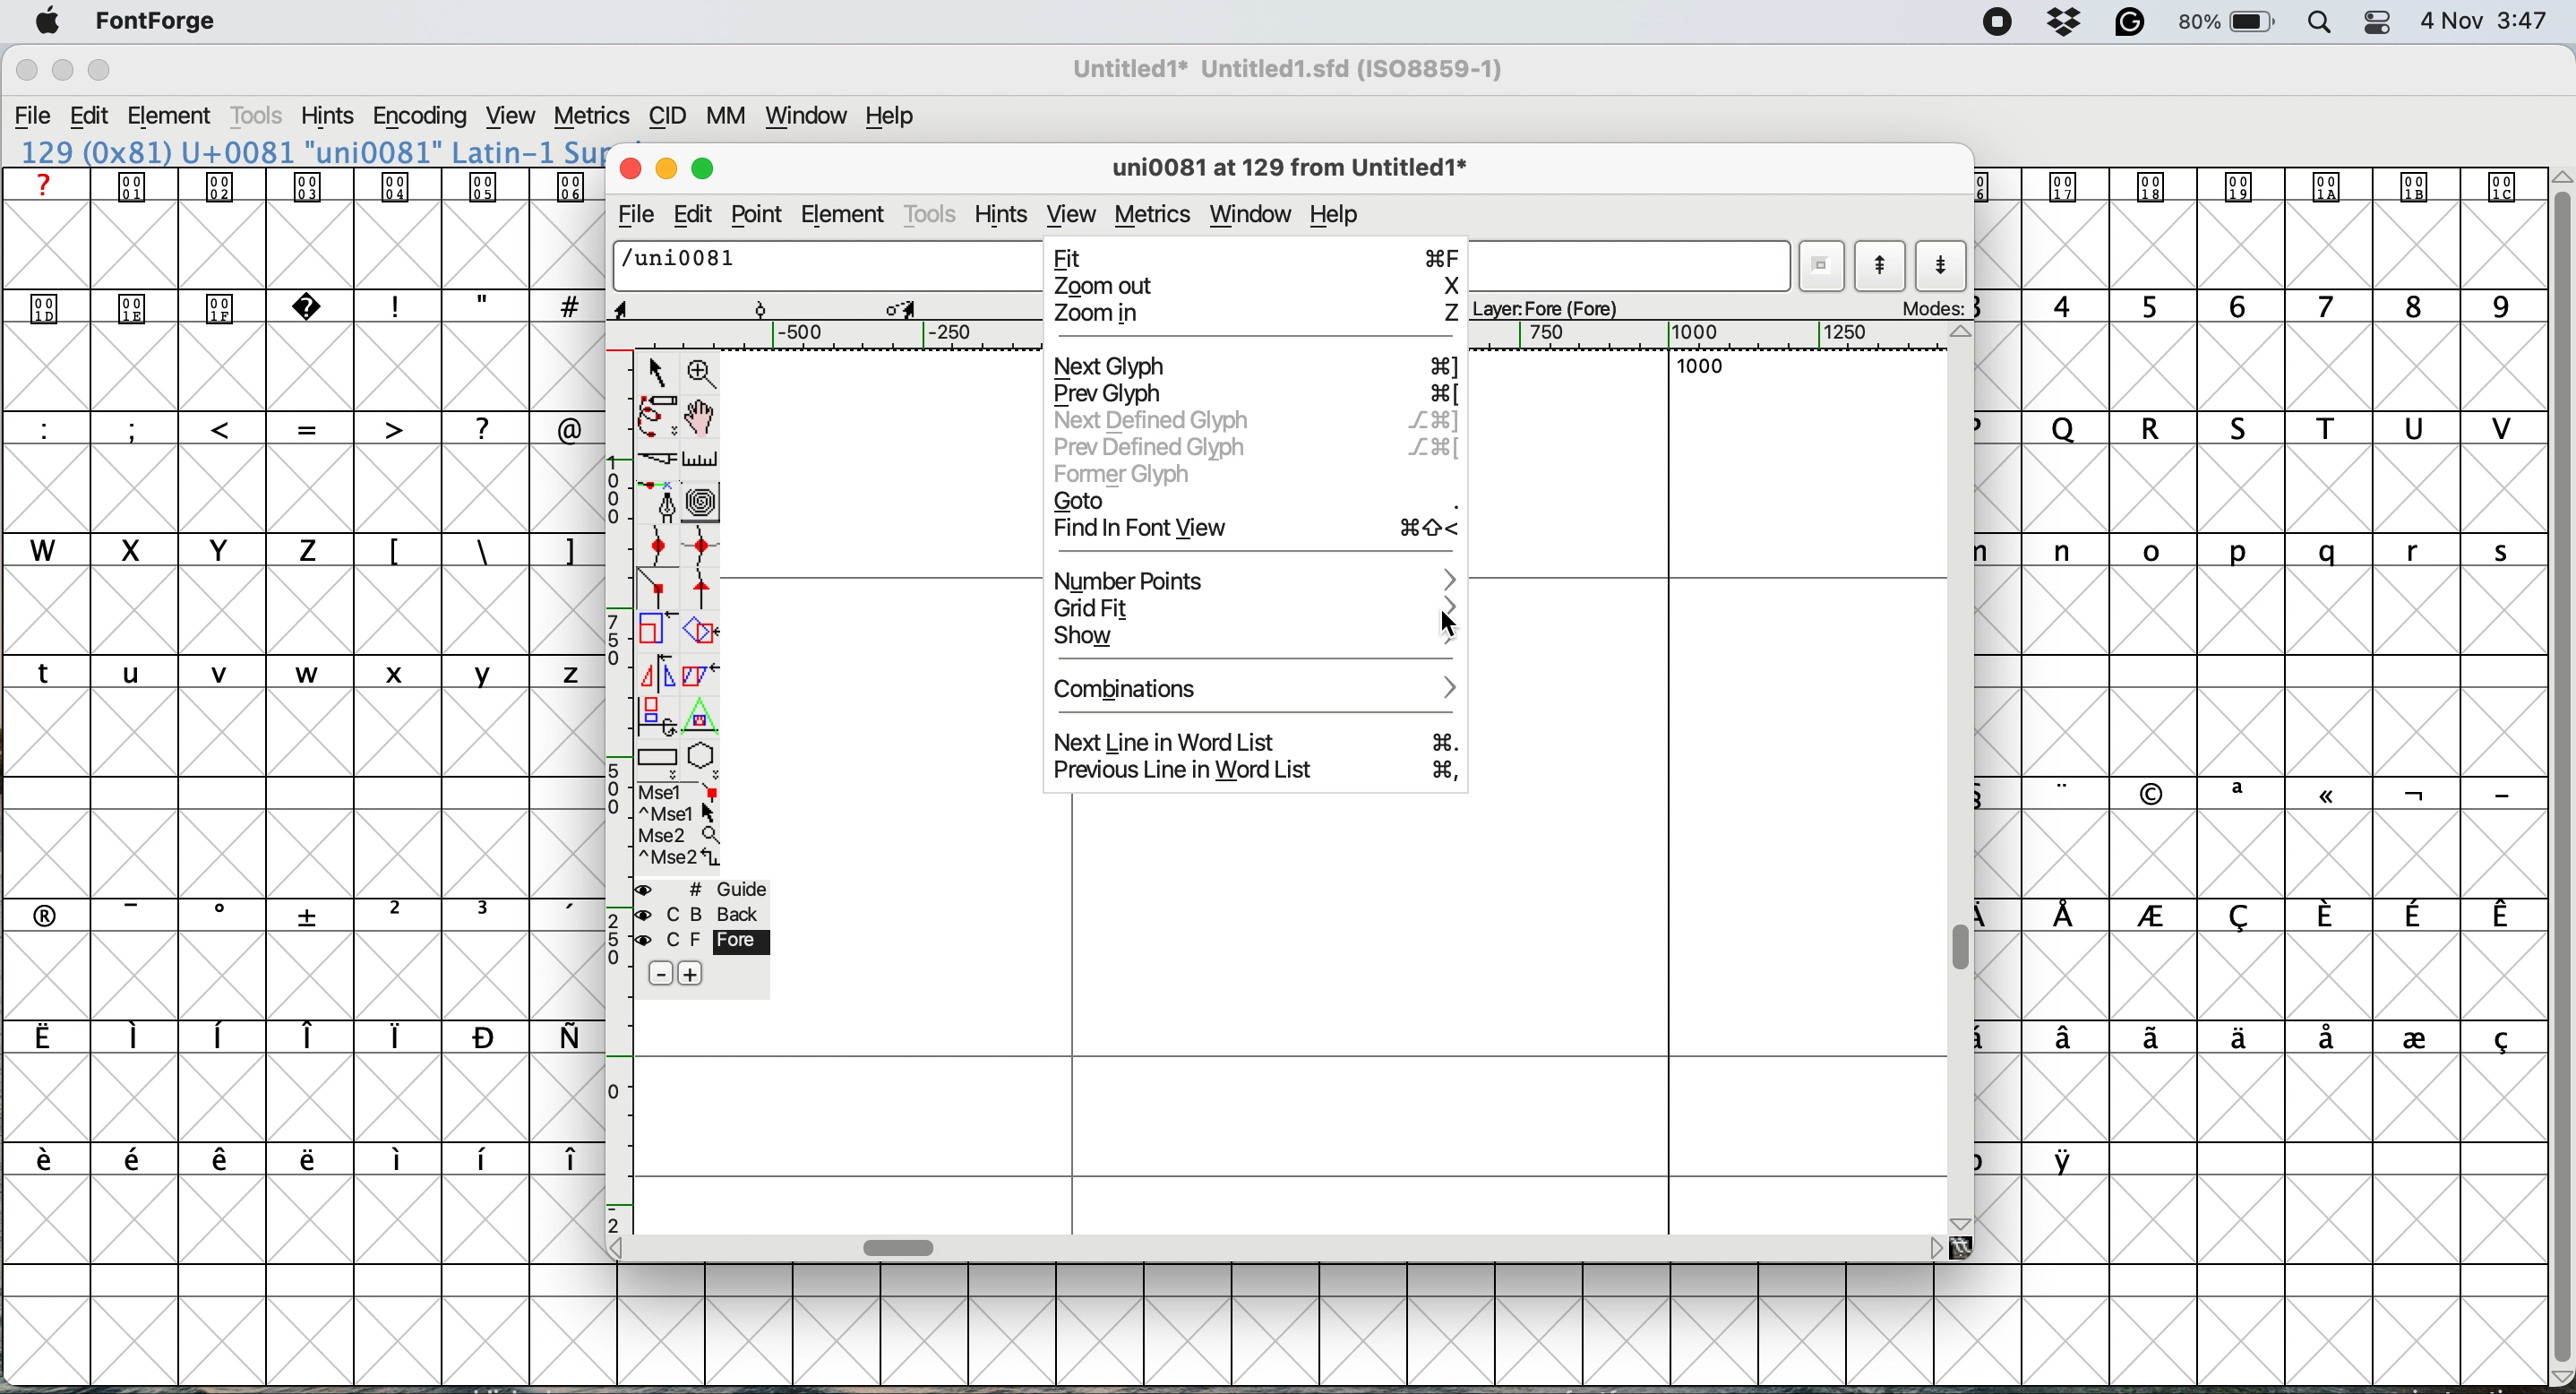 The width and height of the screenshot is (2576, 1394). What do you see at coordinates (708, 942) in the screenshot?
I see `C F Fore` at bounding box center [708, 942].